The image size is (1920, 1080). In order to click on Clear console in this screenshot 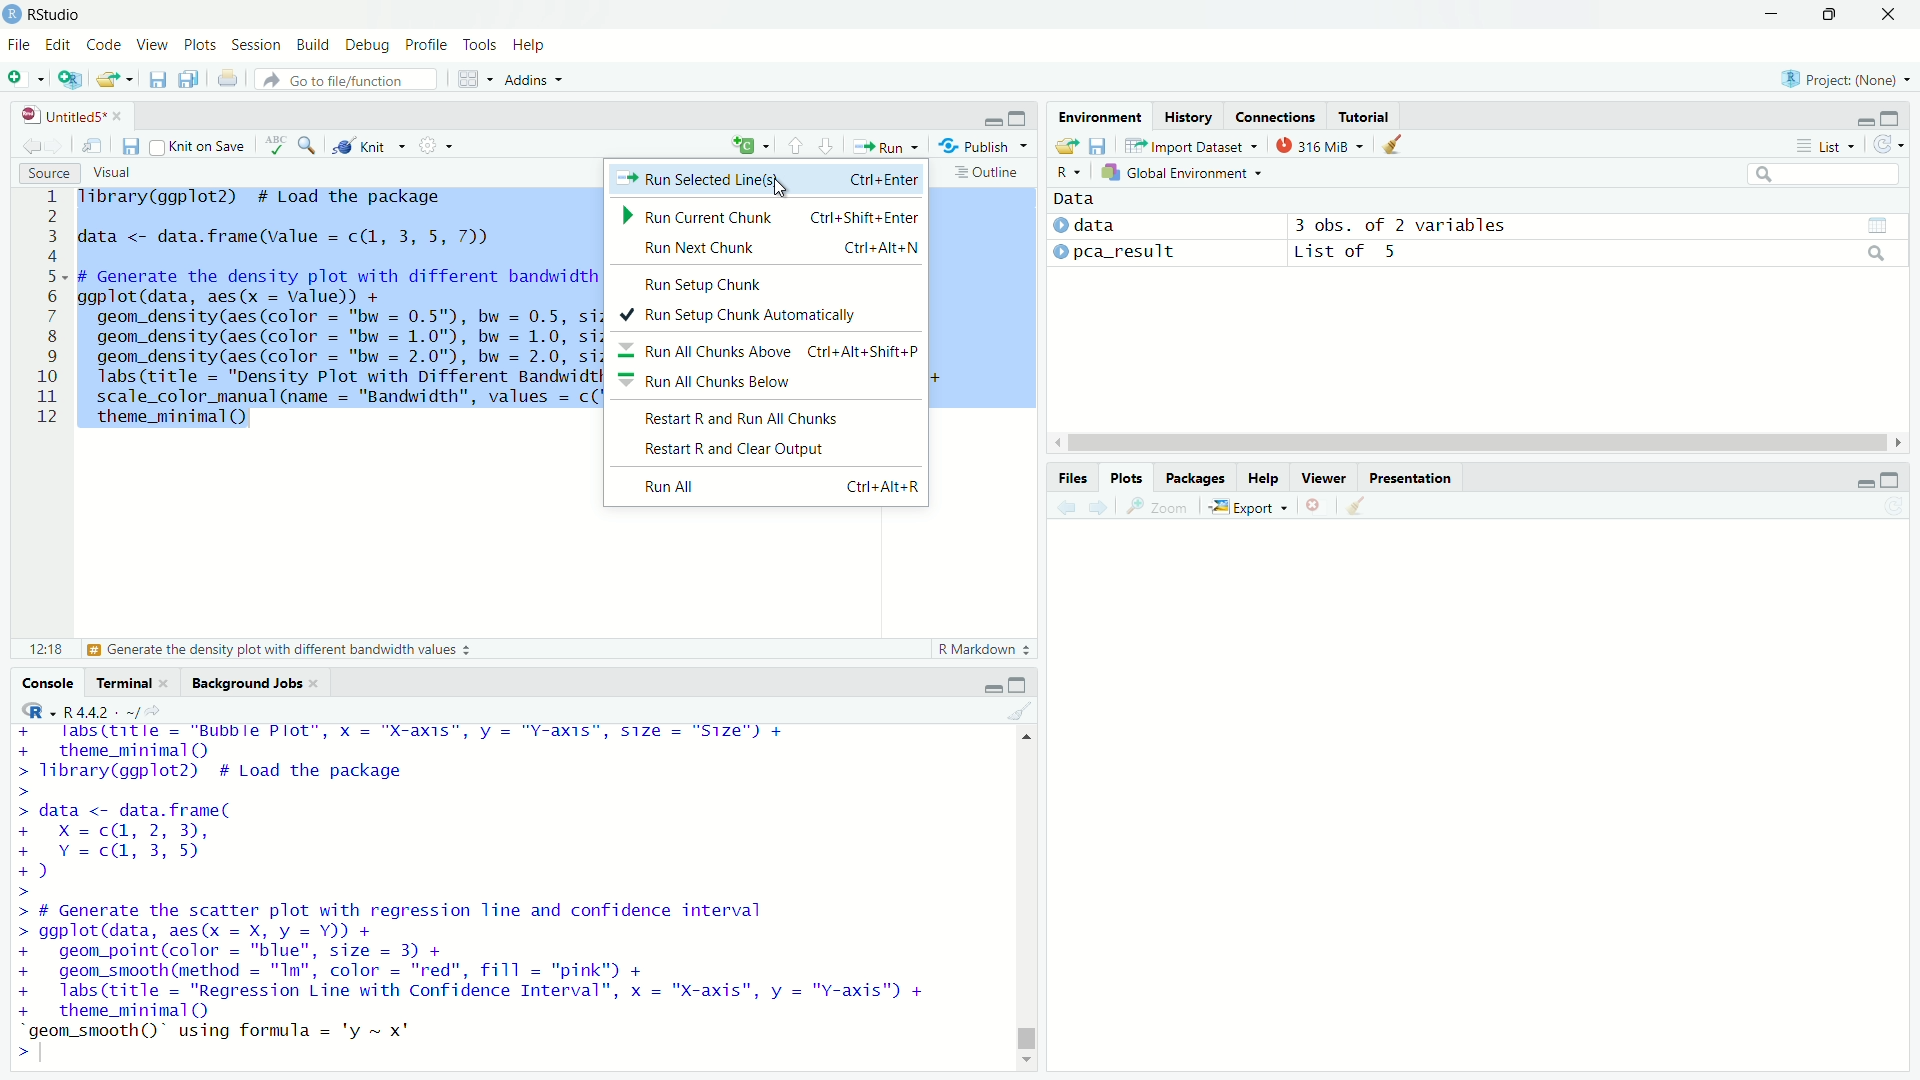, I will do `click(1021, 711)`.